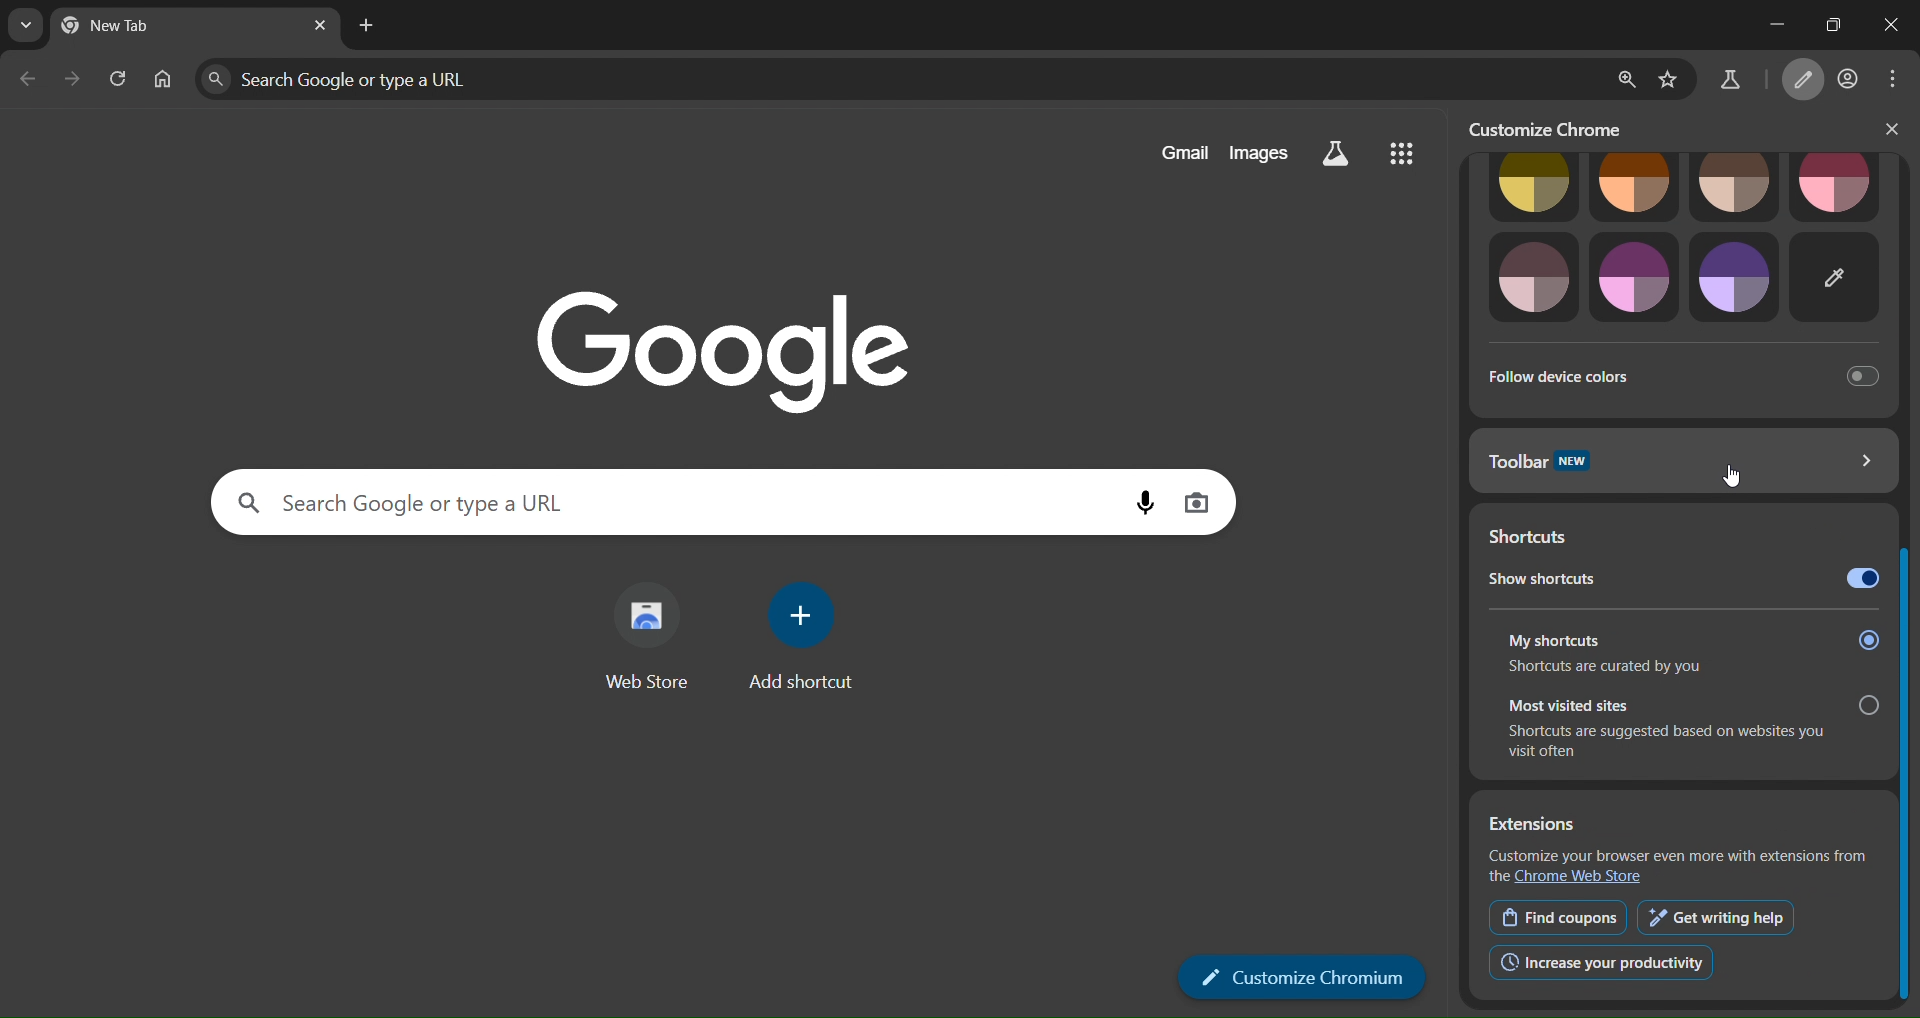 The image size is (1920, 1018). Describe the element at coordinates (1534, 186) in the screenshot. I see `theme` at that location.